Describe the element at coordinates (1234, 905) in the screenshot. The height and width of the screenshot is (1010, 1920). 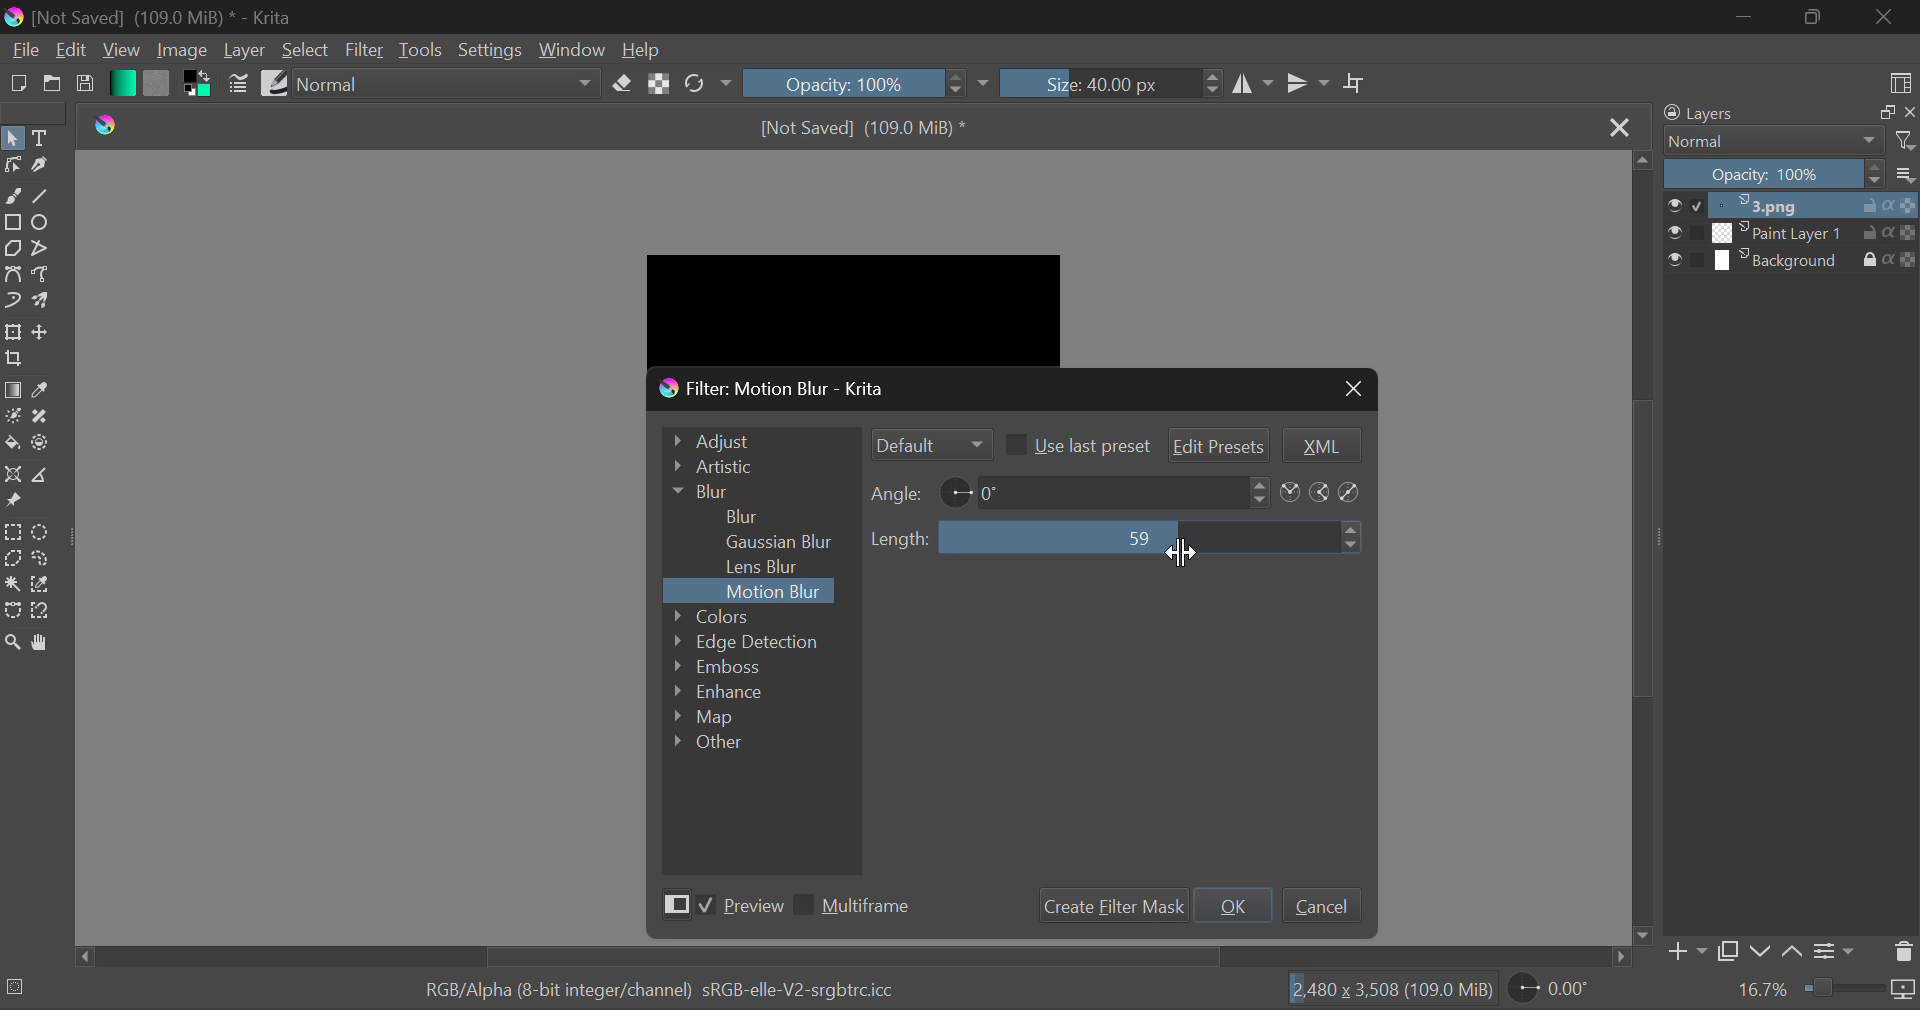
I see `OK` at that location.